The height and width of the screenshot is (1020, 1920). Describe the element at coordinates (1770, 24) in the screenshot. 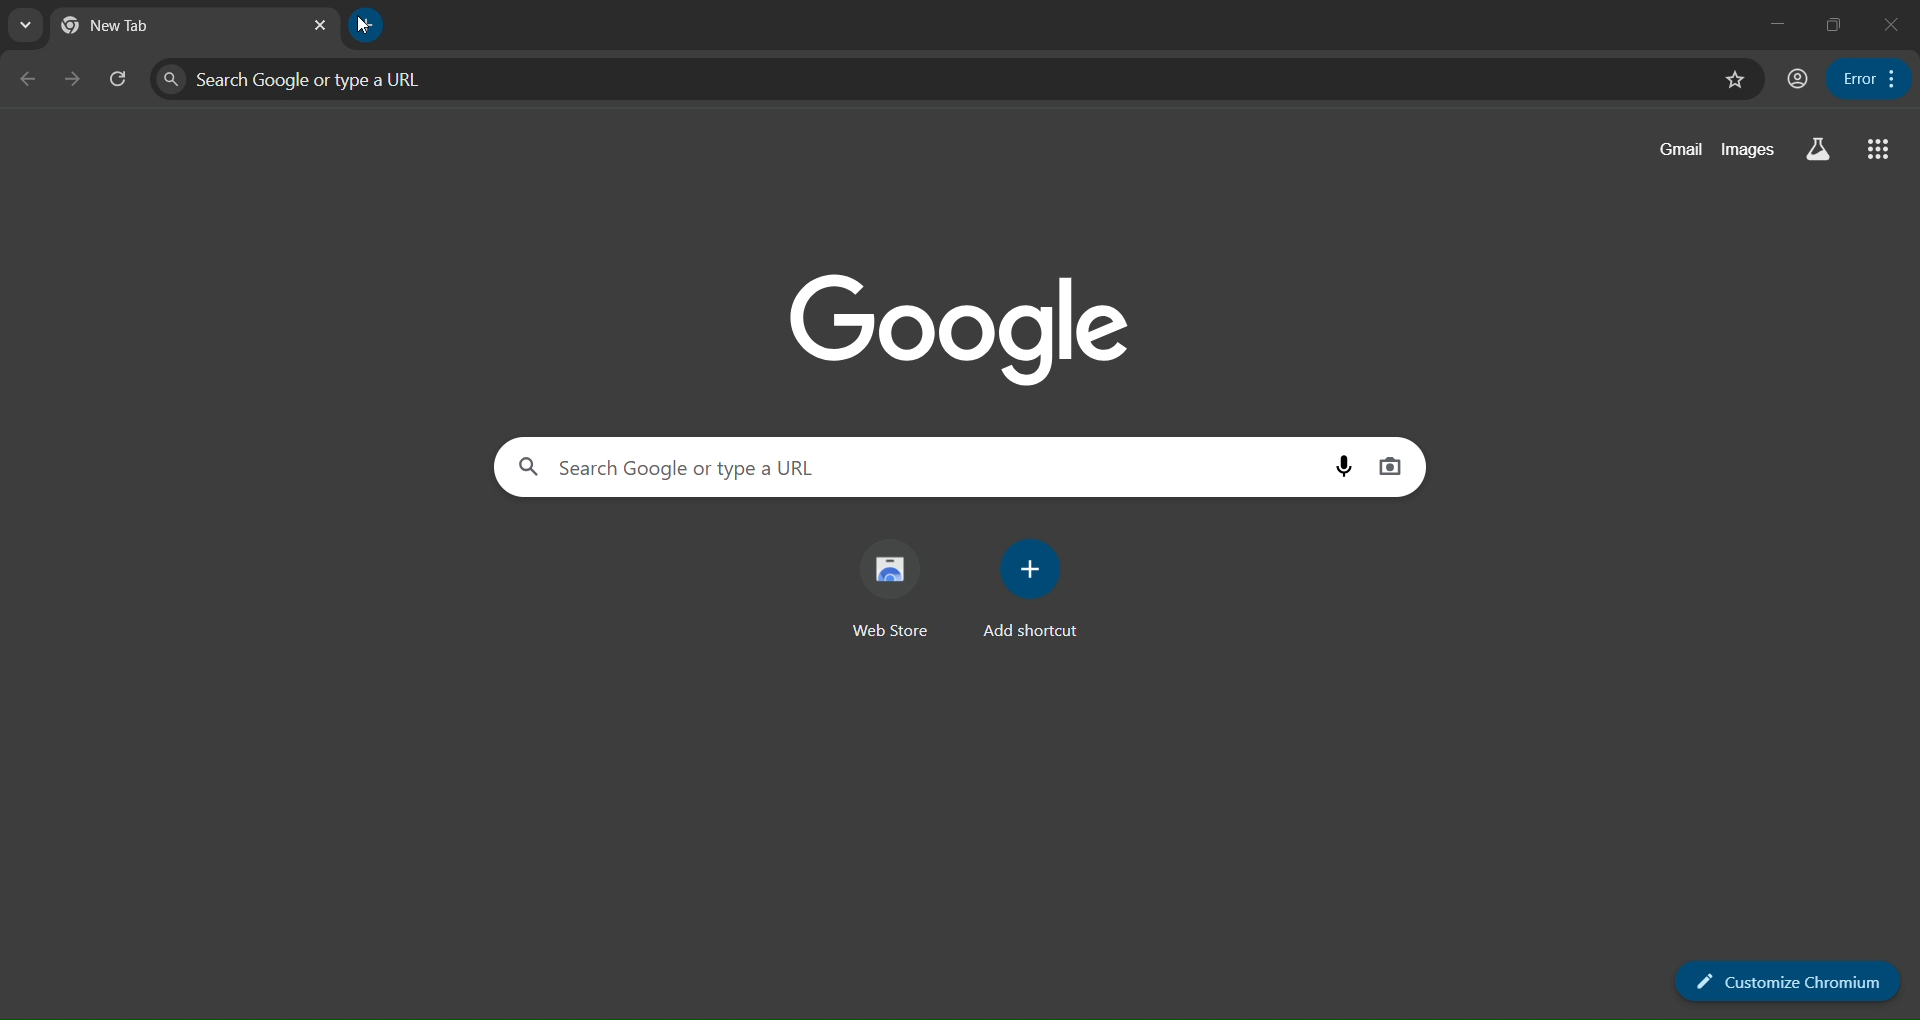

I see `minimize` at that location.